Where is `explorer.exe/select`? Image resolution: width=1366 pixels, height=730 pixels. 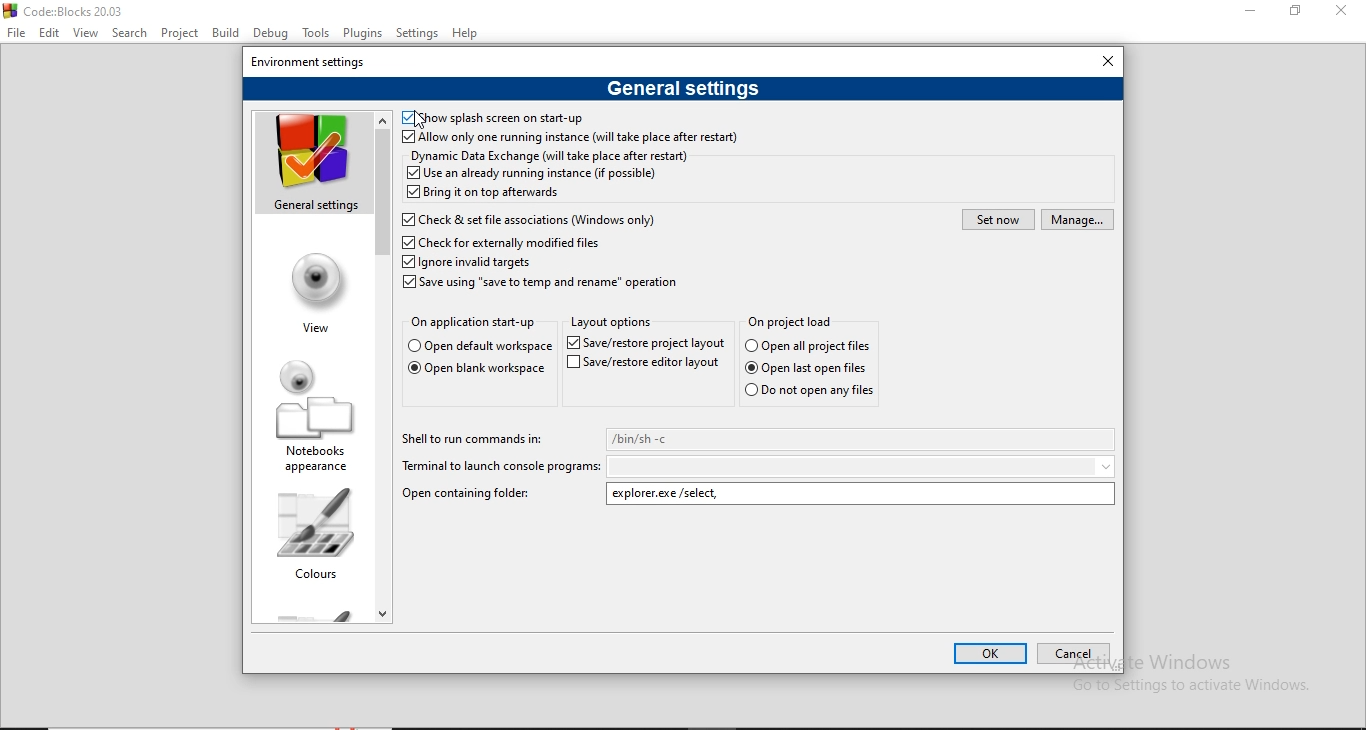
explorer.exe/select is located at coordinates (863, 493).